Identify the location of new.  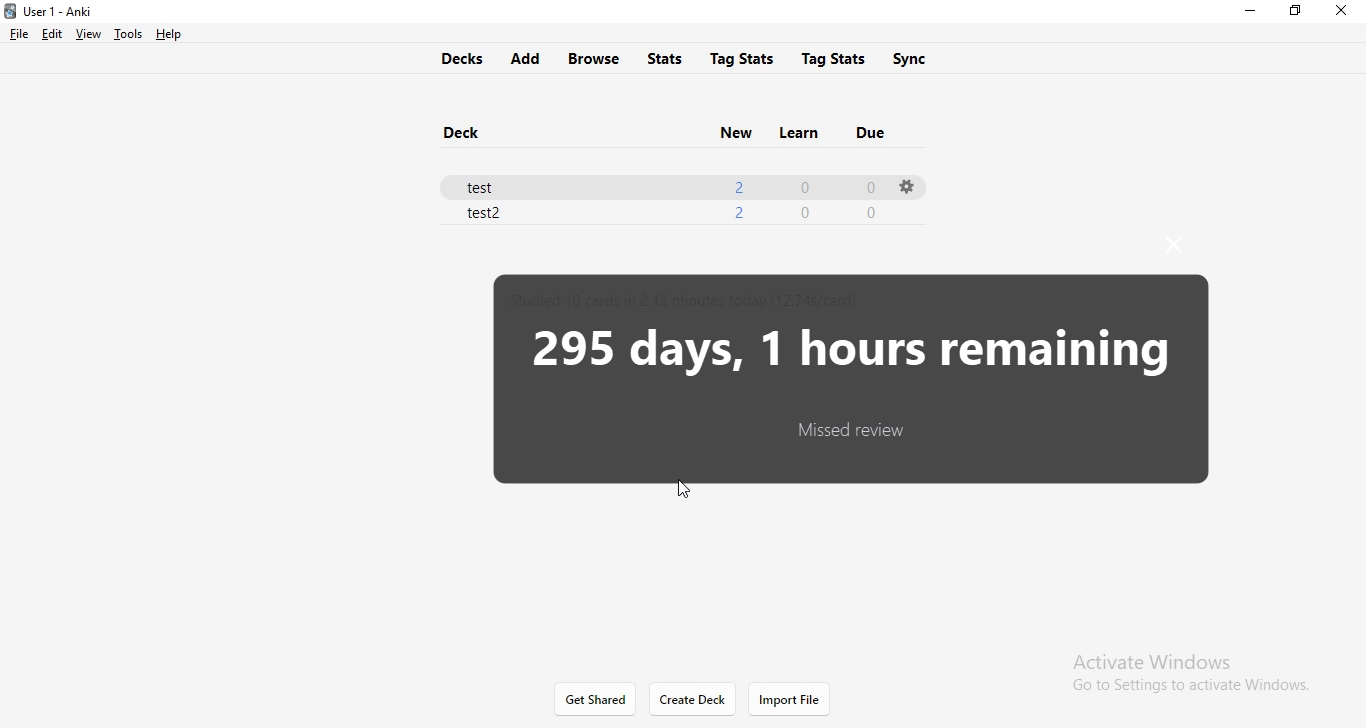
(734, 131).